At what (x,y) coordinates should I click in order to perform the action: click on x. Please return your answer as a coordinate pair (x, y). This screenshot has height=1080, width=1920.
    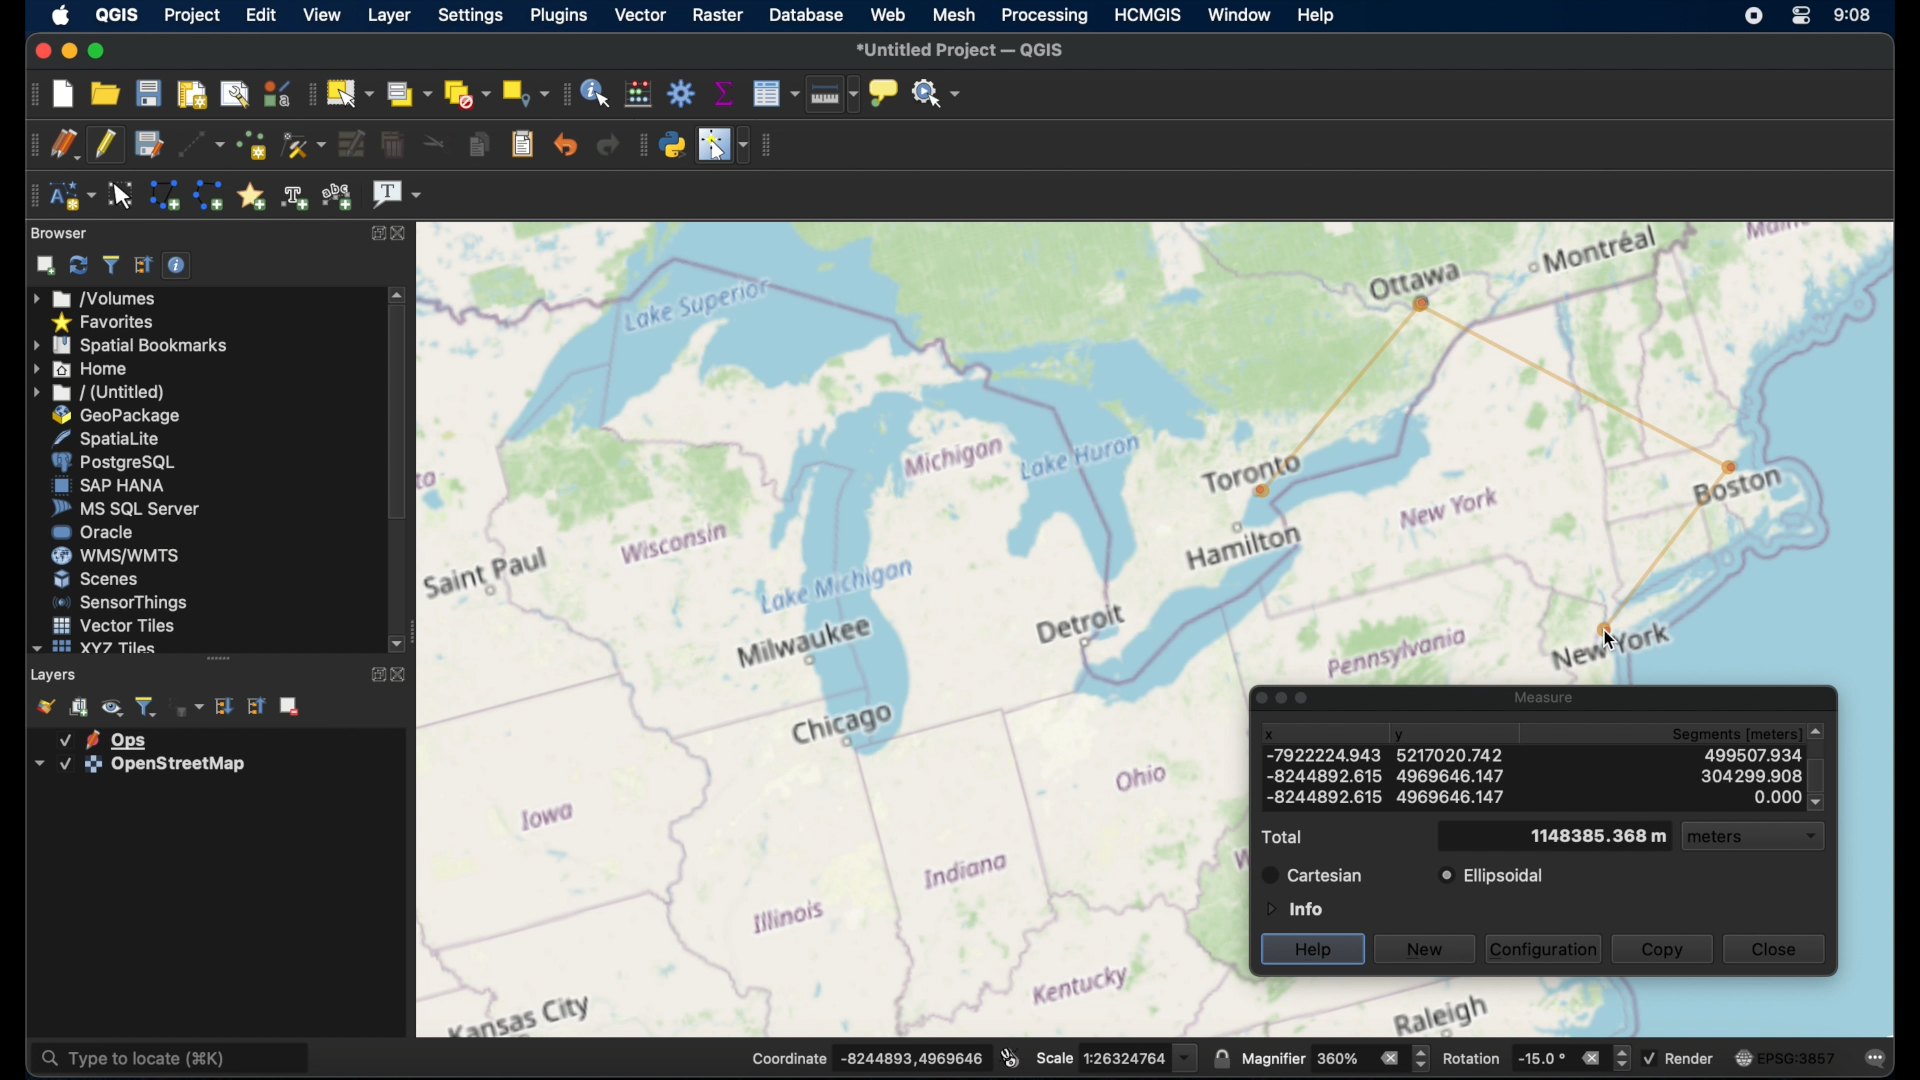
    Looking at the image, I should click on (1319, 754).